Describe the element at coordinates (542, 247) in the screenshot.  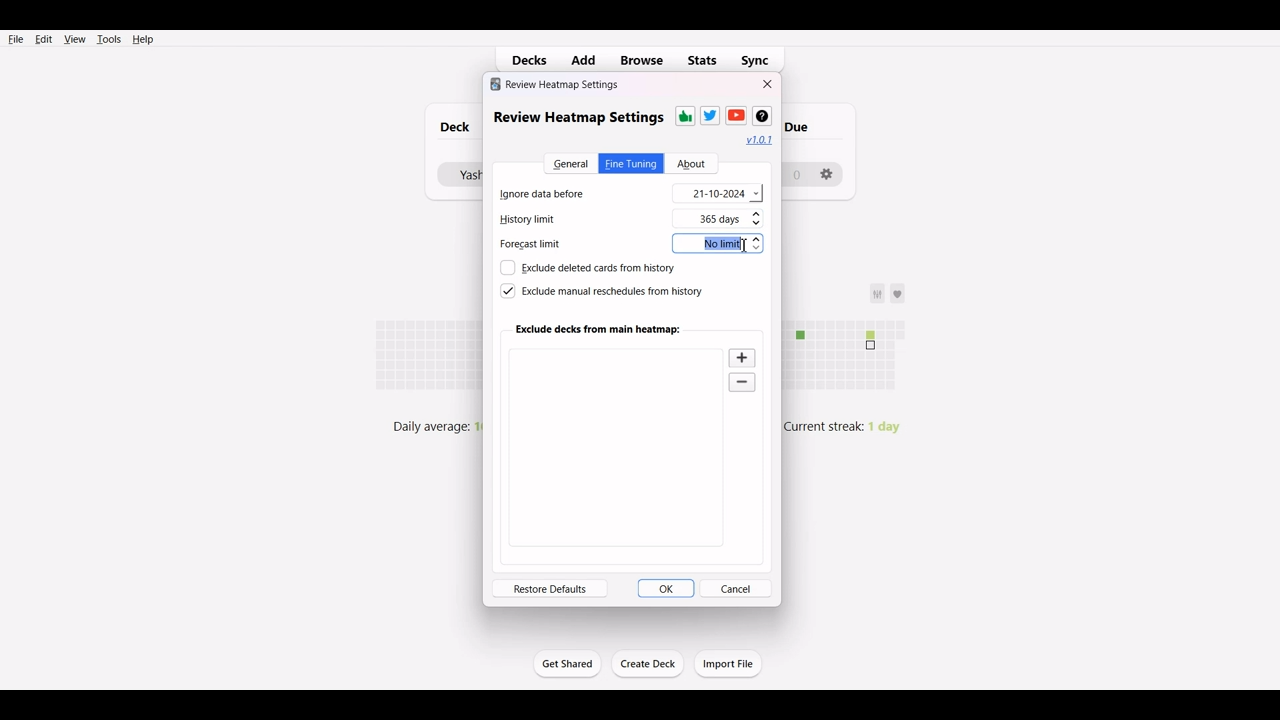
I see `Forecast limit` at that location.